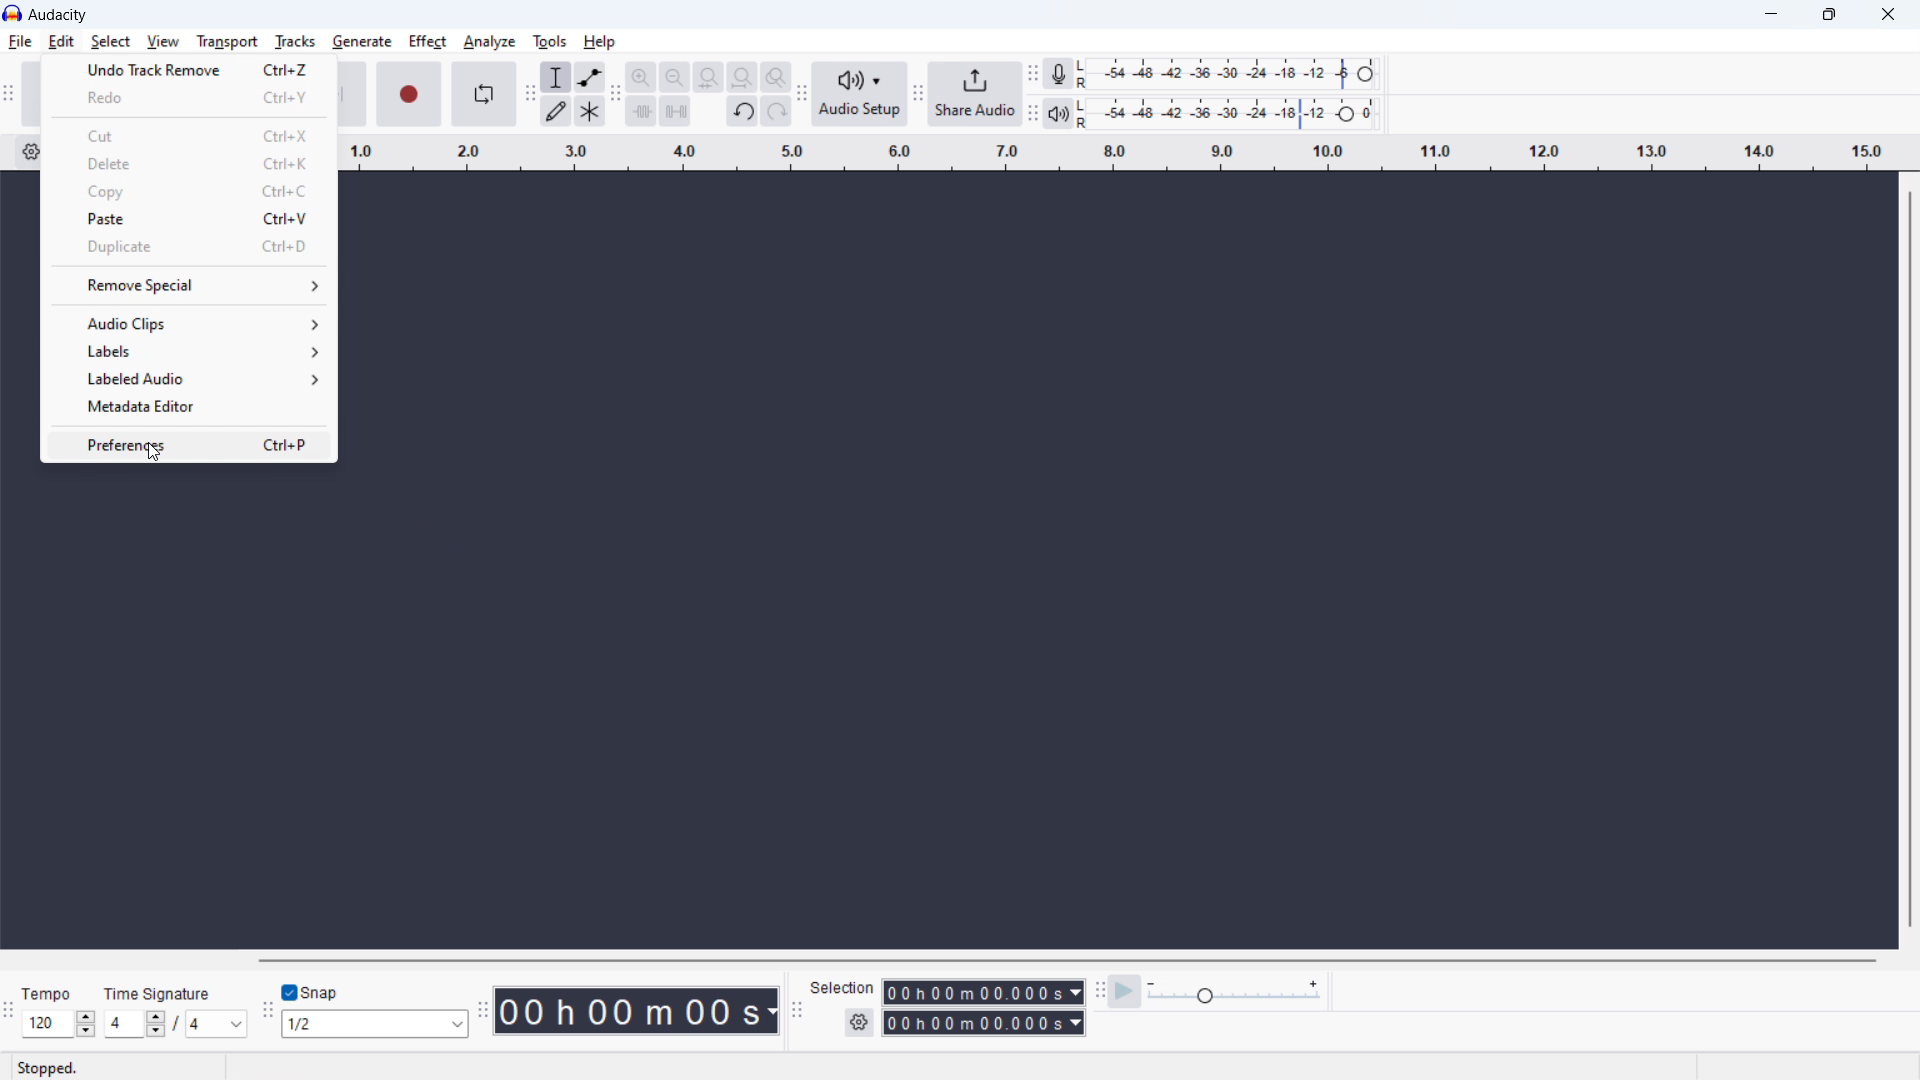 This screenshot has height=1080, width=1920. I want to click on zoom out, so click(674, 76).